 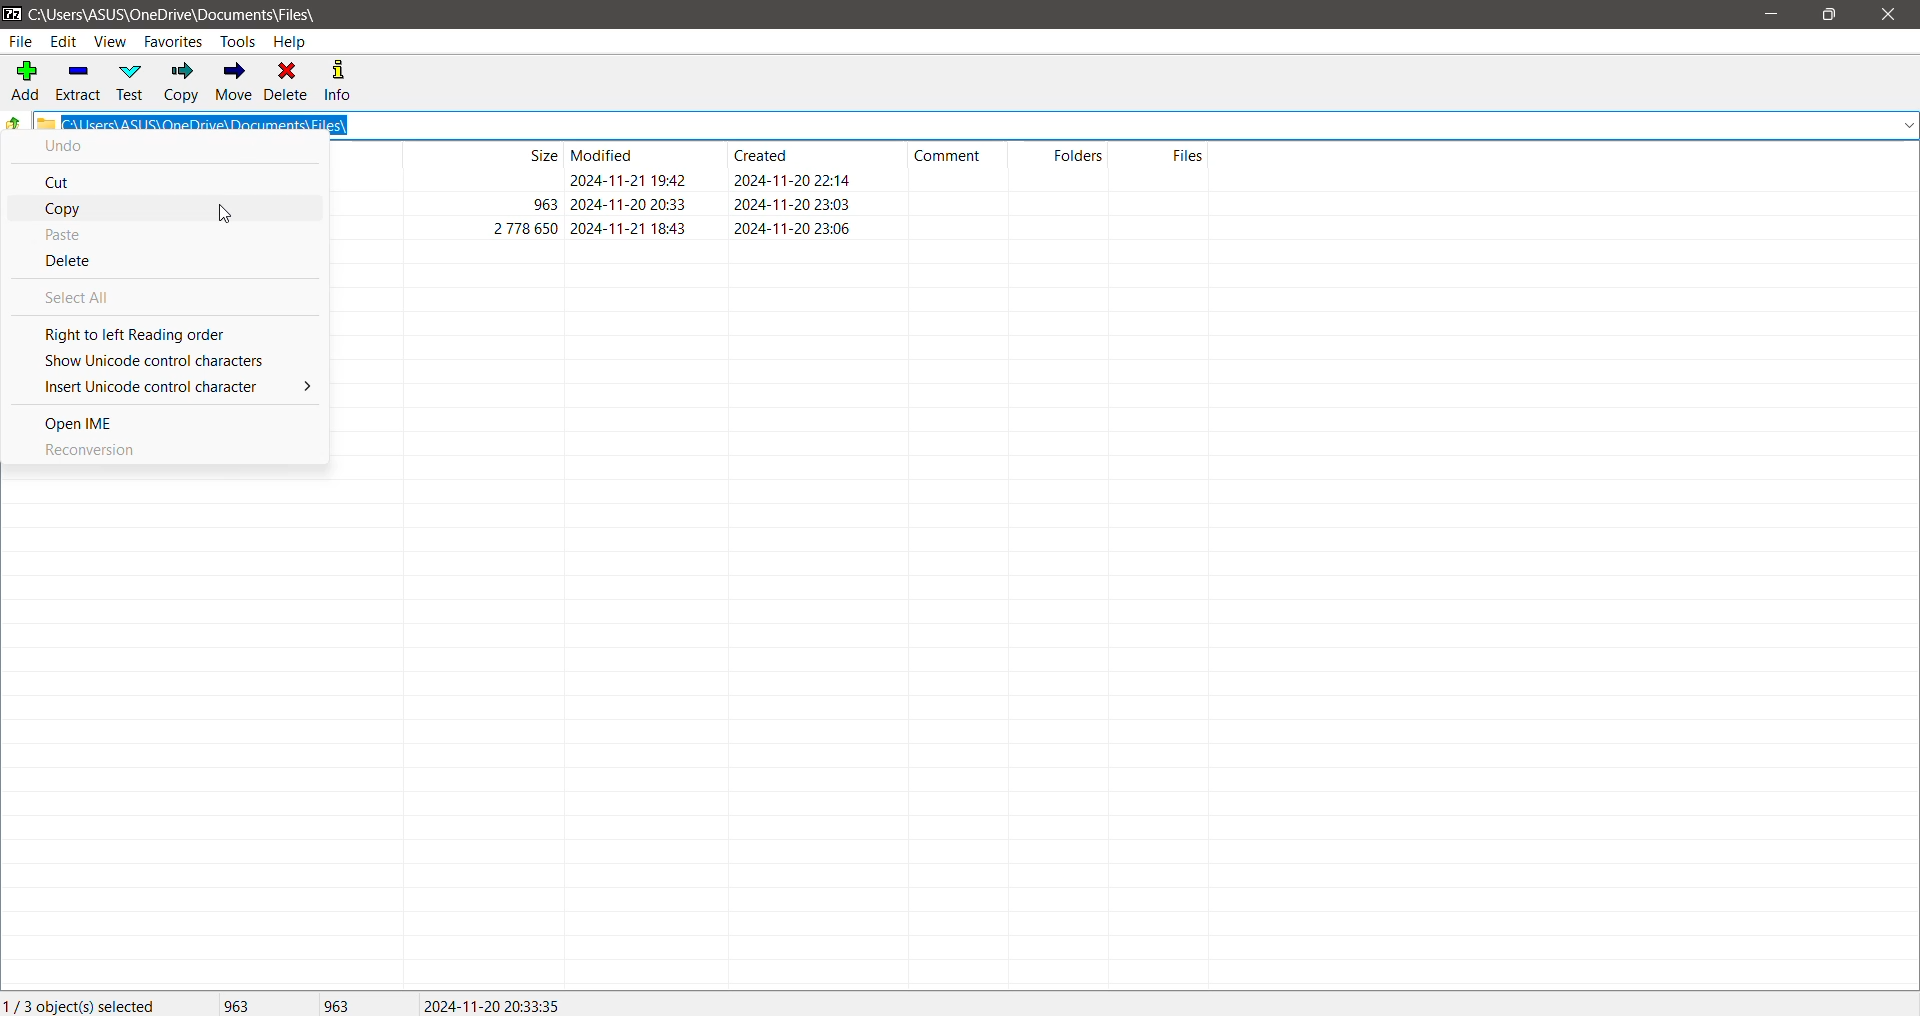 I want to click on Cut, so click(x=61, y=184).